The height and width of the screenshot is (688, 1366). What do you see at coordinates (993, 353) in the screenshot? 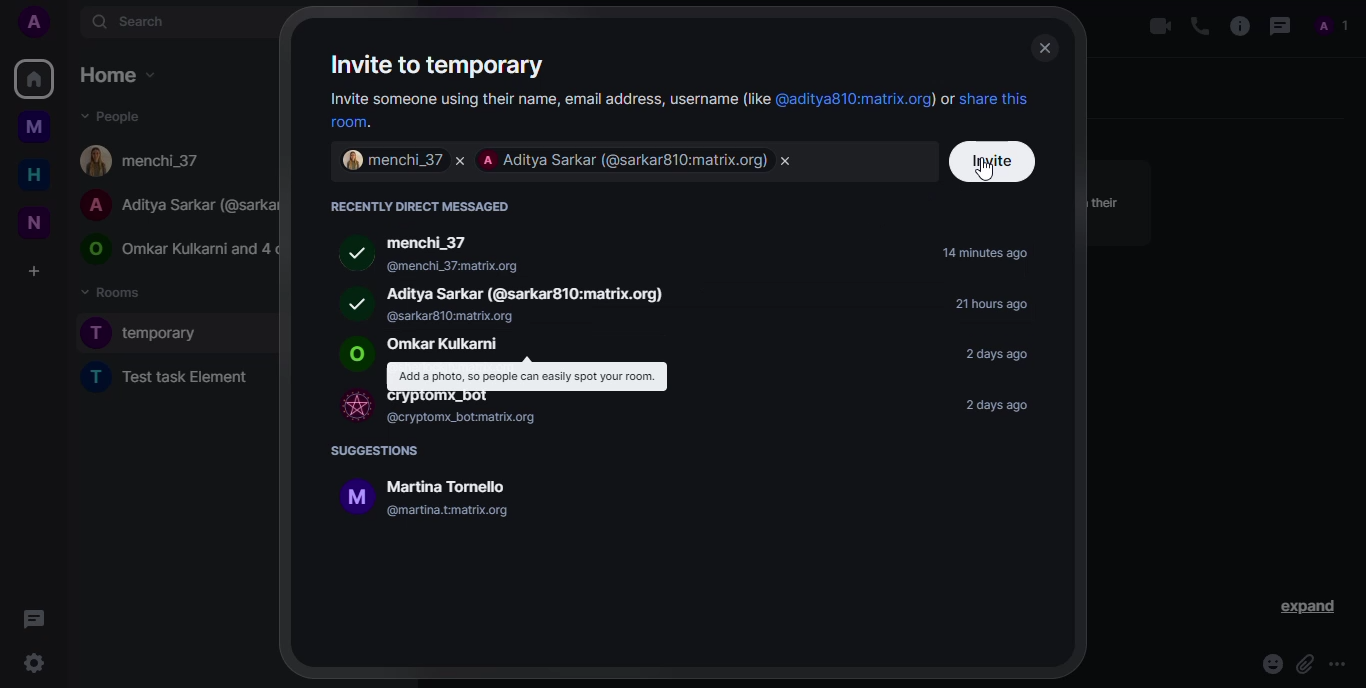
I see `2days ago` at bounding box center [993, 353].